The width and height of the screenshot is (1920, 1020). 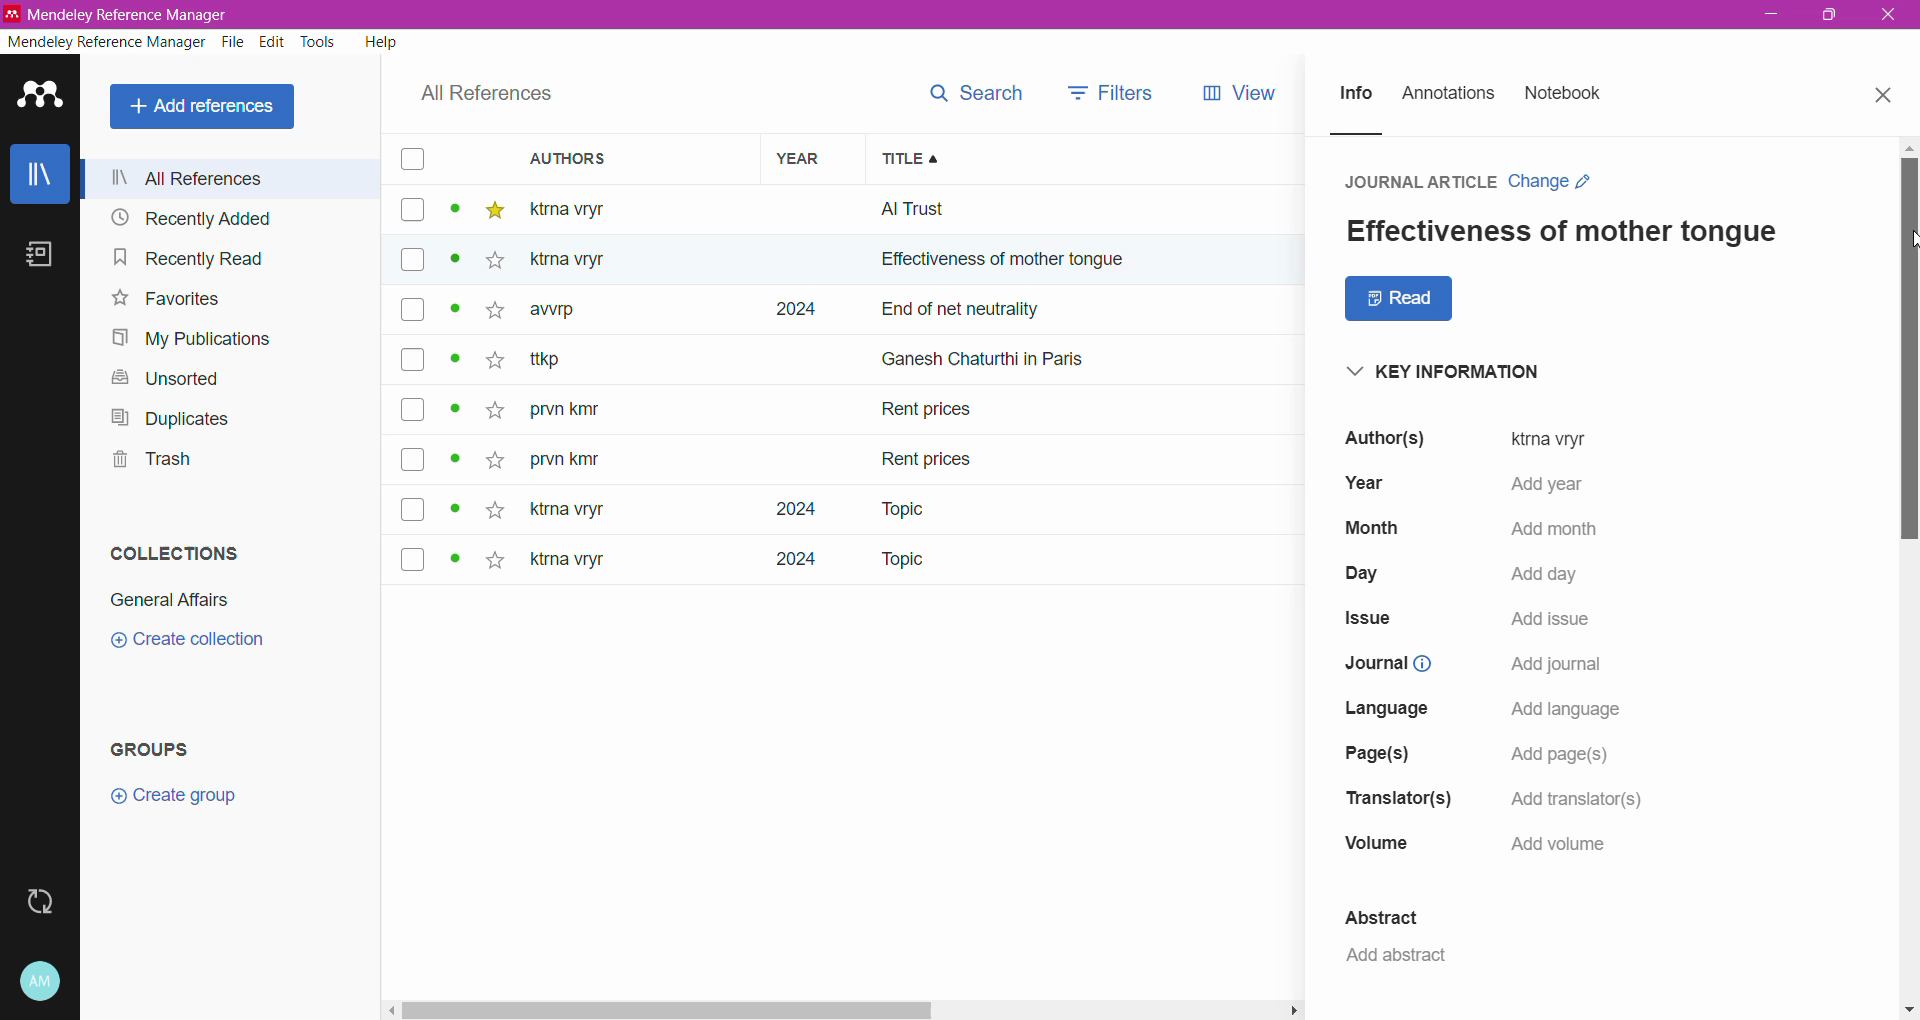 I want to click on Click to add abstract, so click(x=1391, y=957).